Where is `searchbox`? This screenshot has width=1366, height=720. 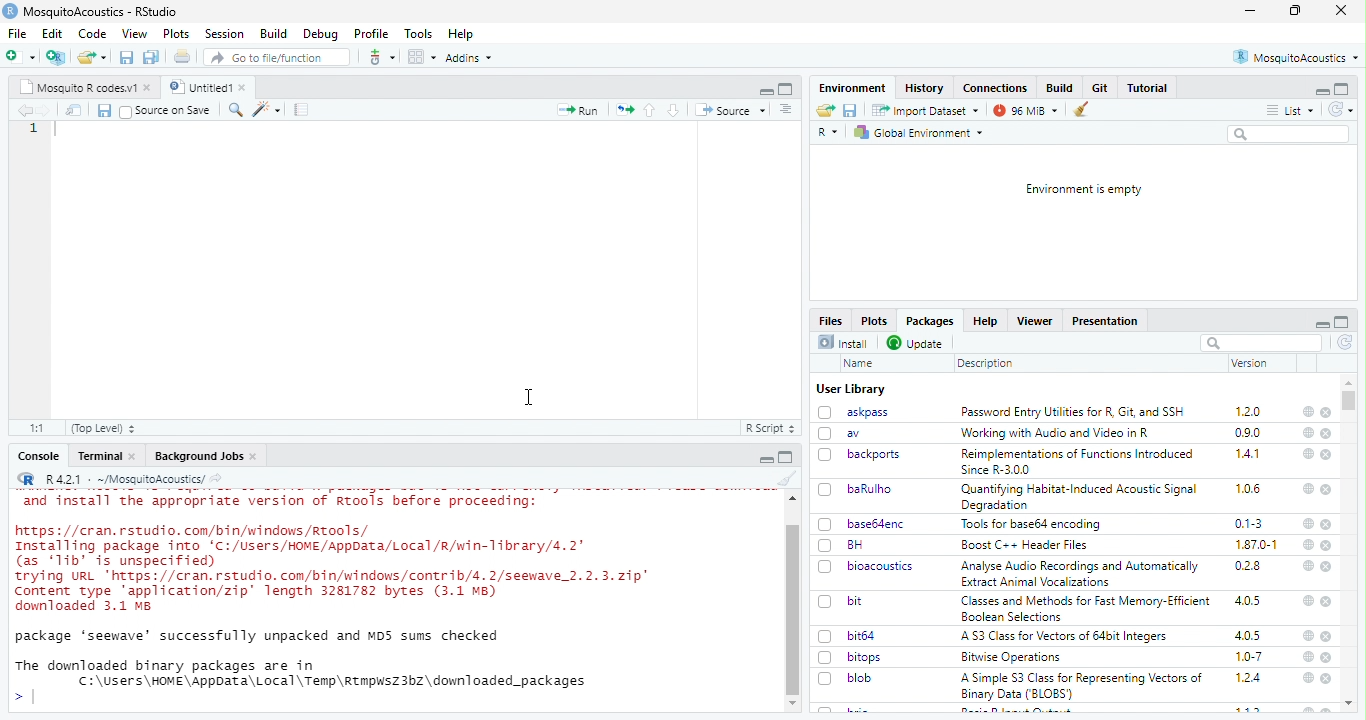
searchbox is located at coordinates (1261, 343).